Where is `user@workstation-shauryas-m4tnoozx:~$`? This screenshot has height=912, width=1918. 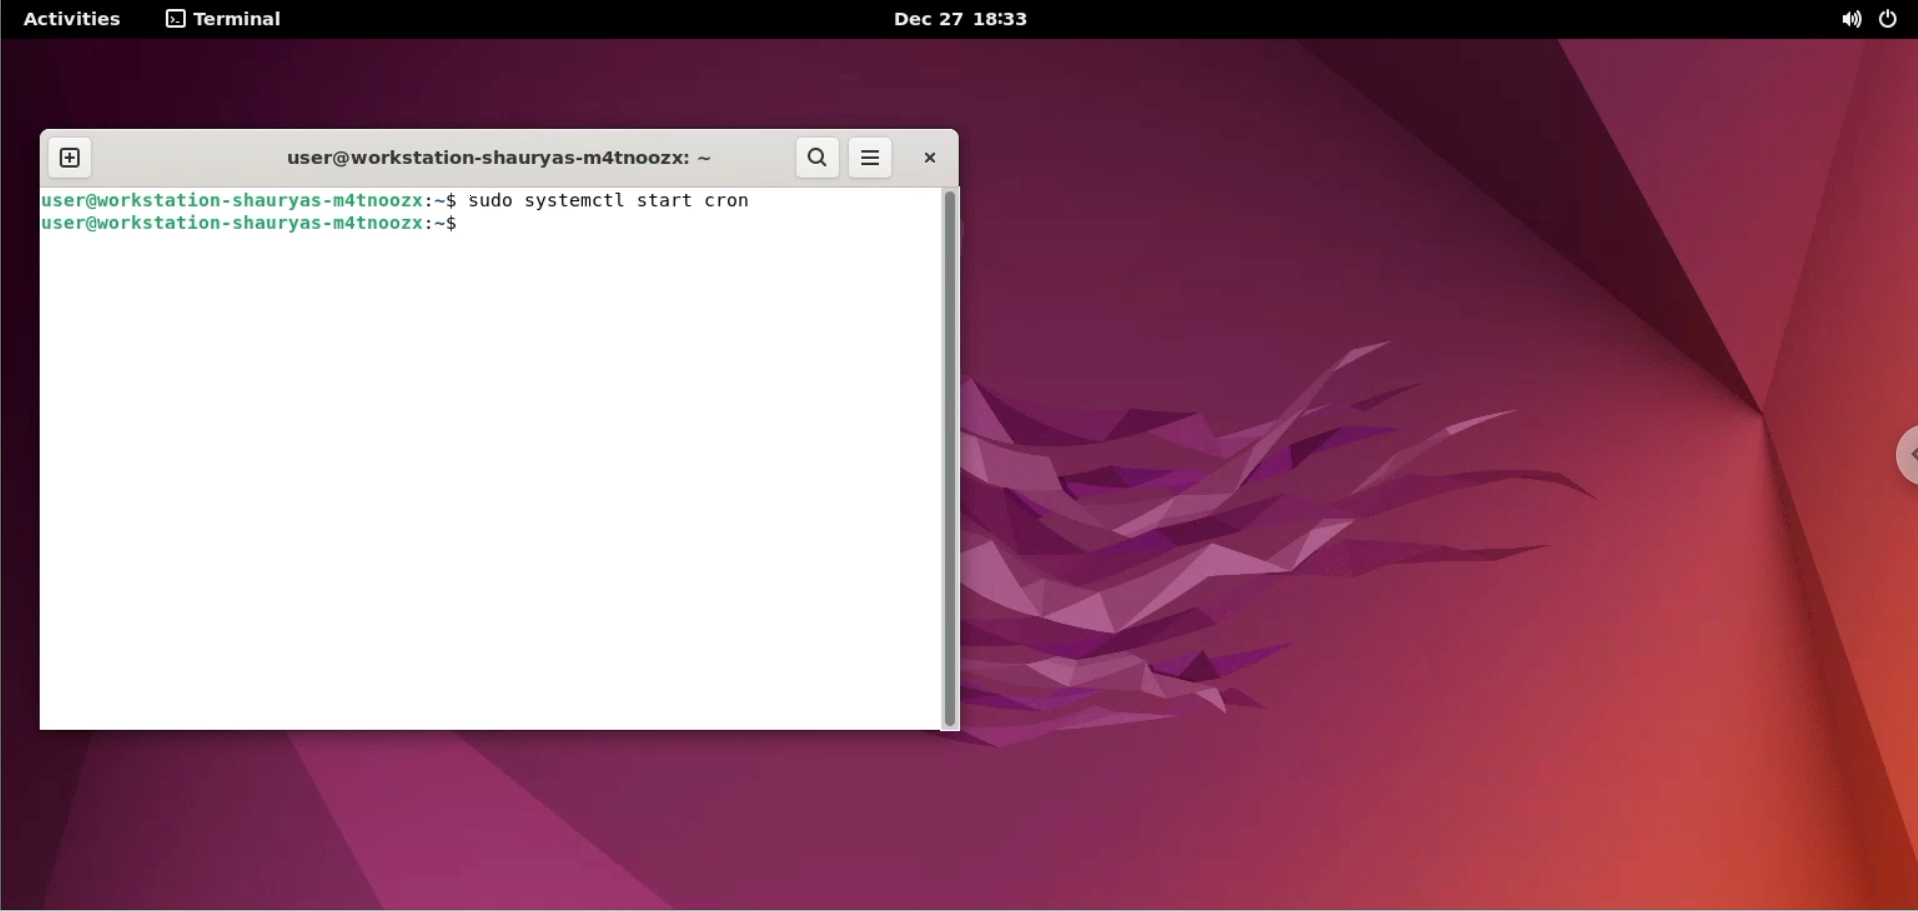 user@workstation-shauryas-m4tnoozx:~$ is located at coordinates (250, 200).